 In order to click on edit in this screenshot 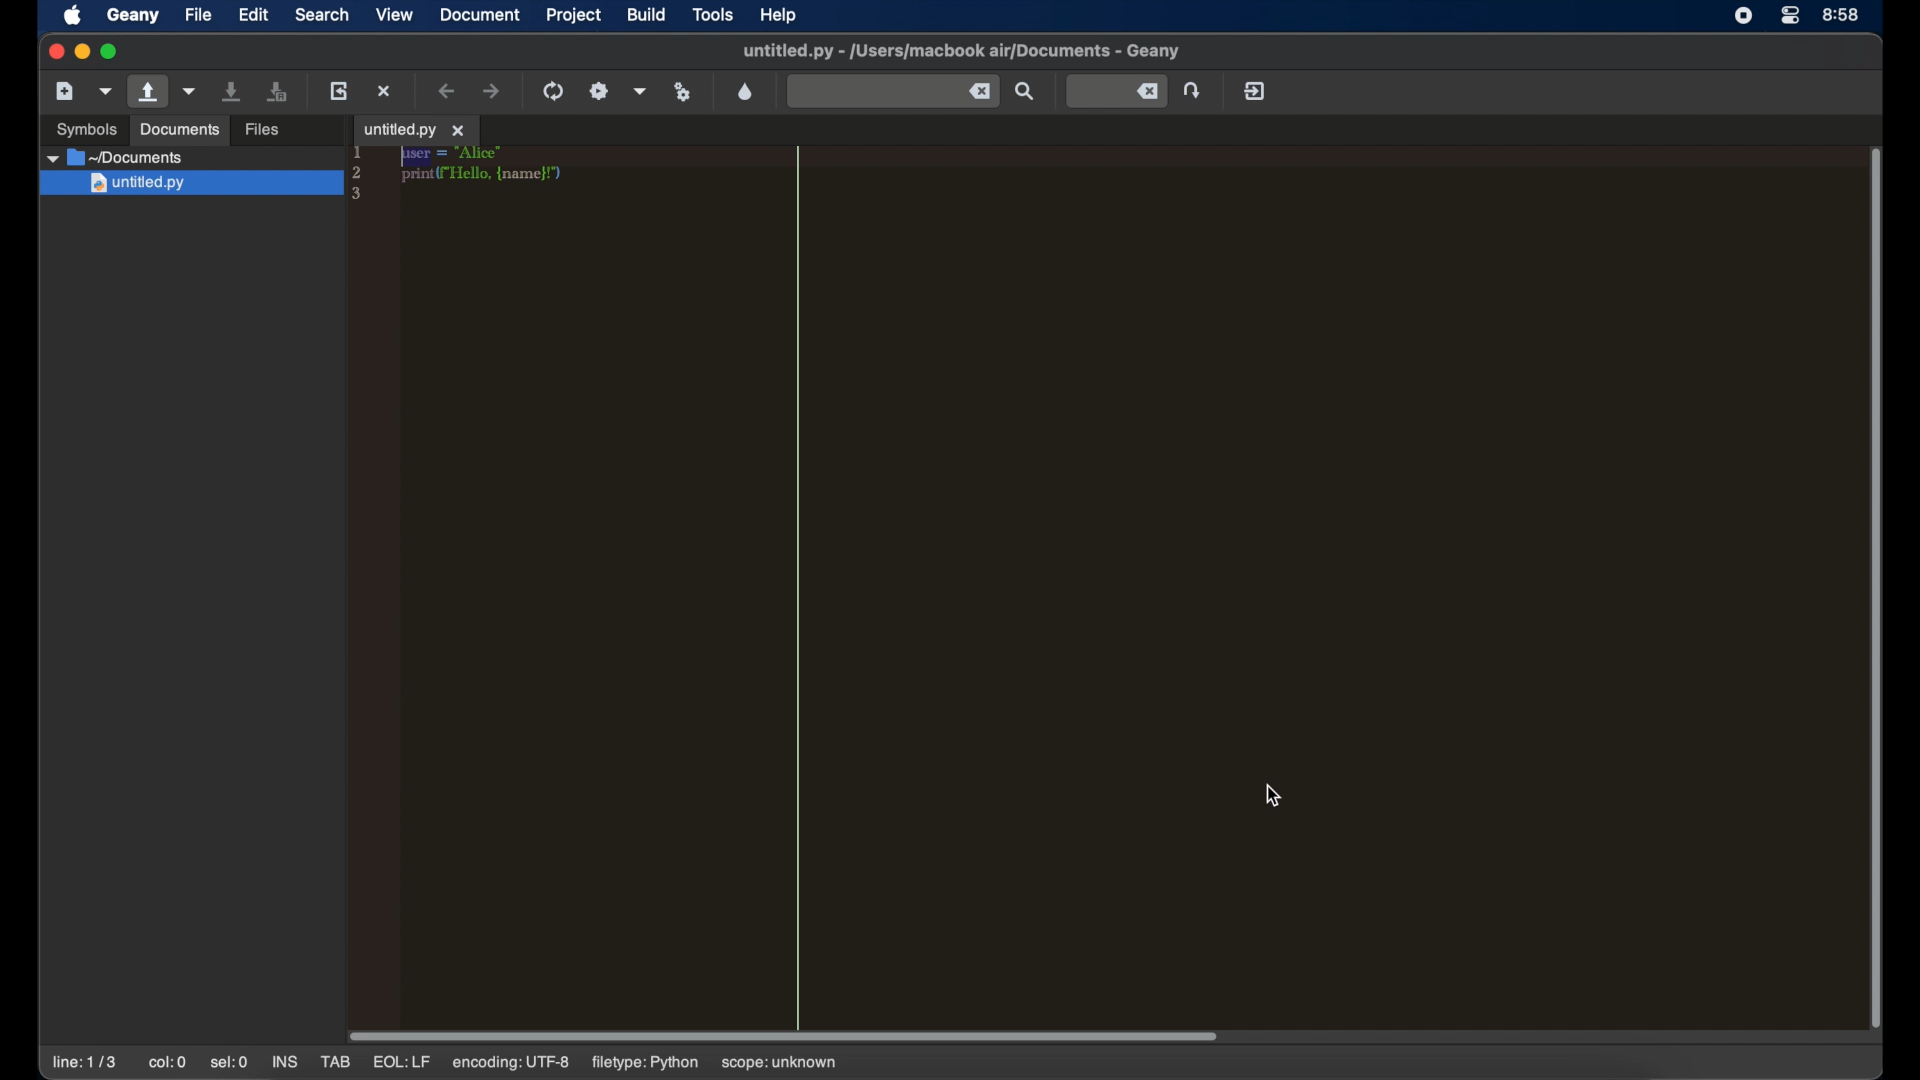, I will do `click(252, 16)`.